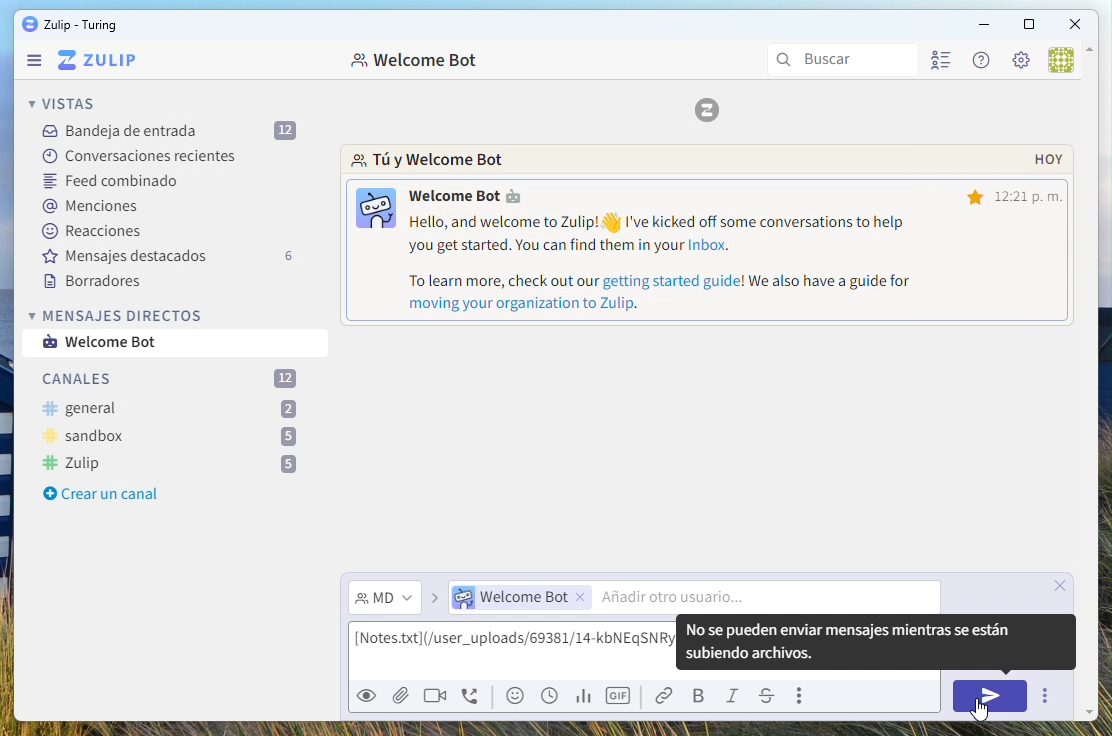  Describe the element at coordinates (171, 437) in the screenshot. I see `Sandbox` at that location.